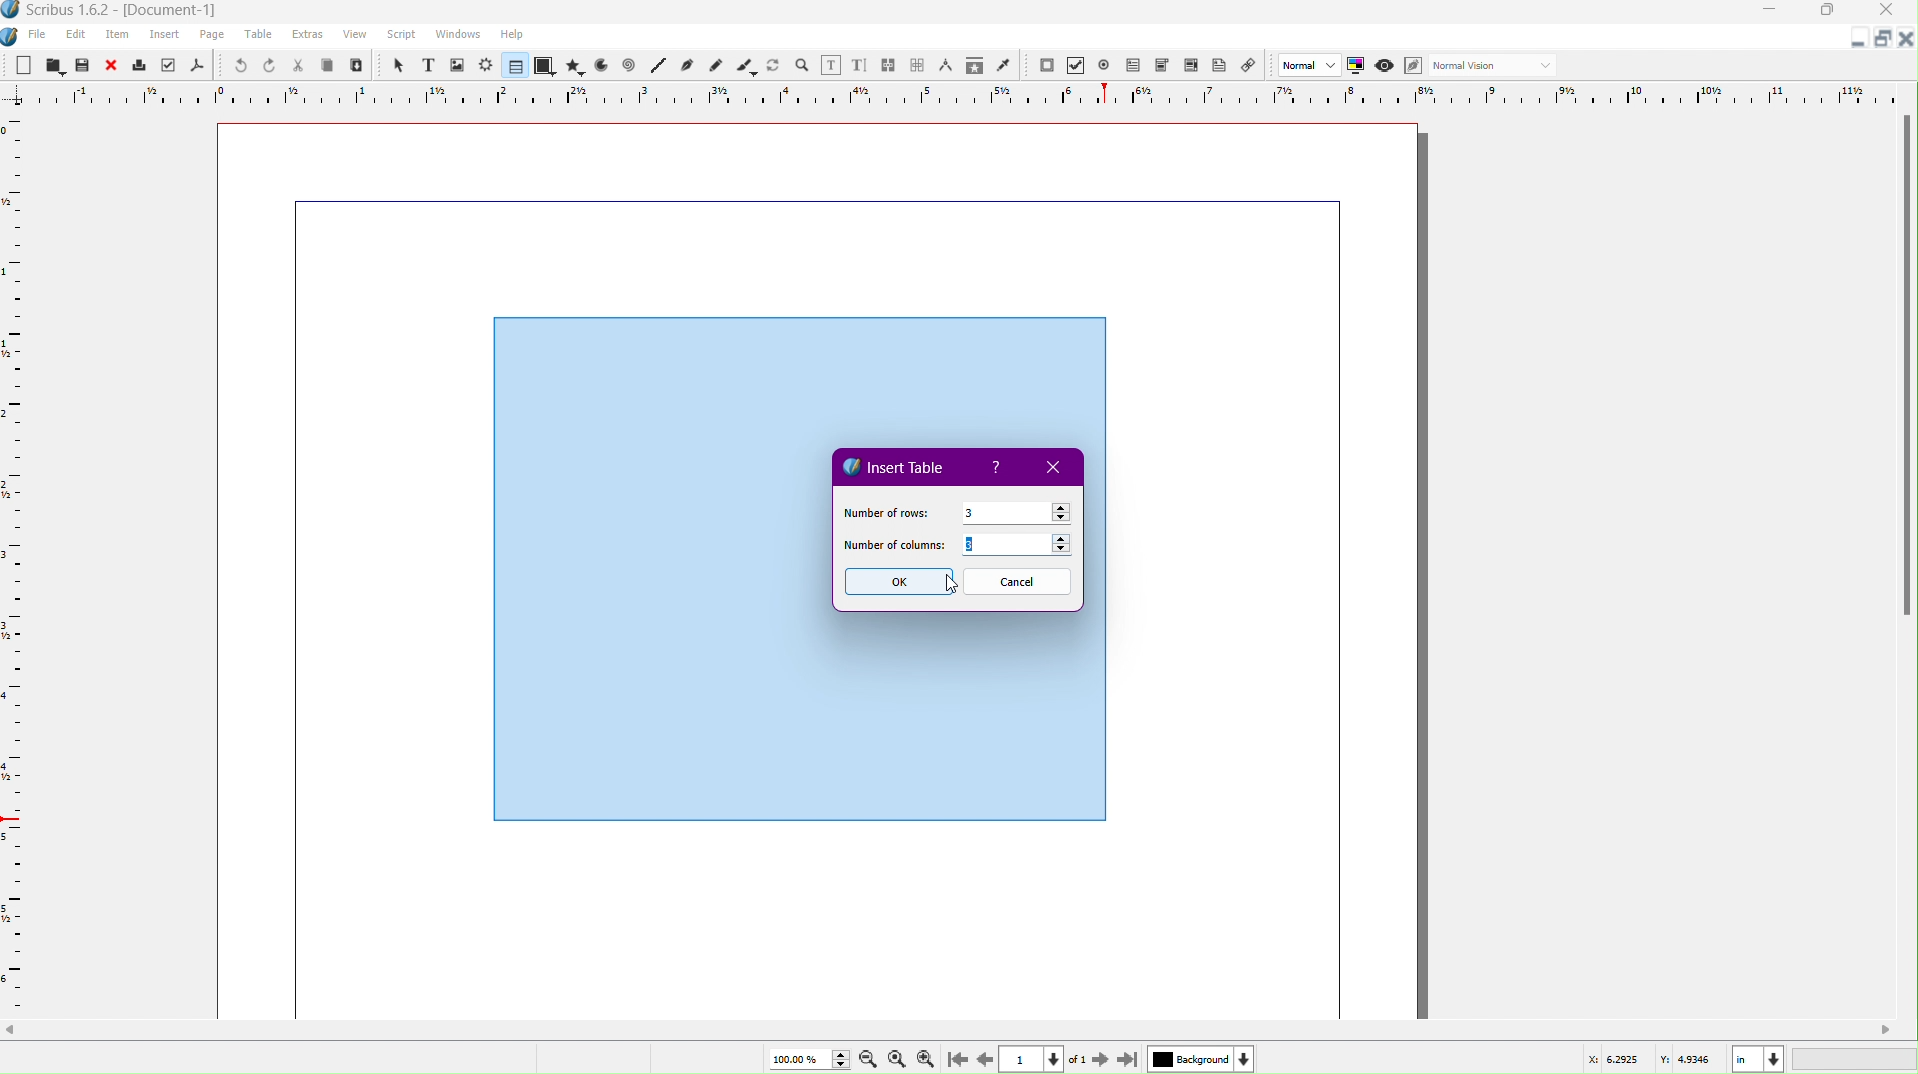 This screenshot has height=1074, width=1918. Describe the element at coordinates (512, 66) in the screenshot. I see `Table` at that location.